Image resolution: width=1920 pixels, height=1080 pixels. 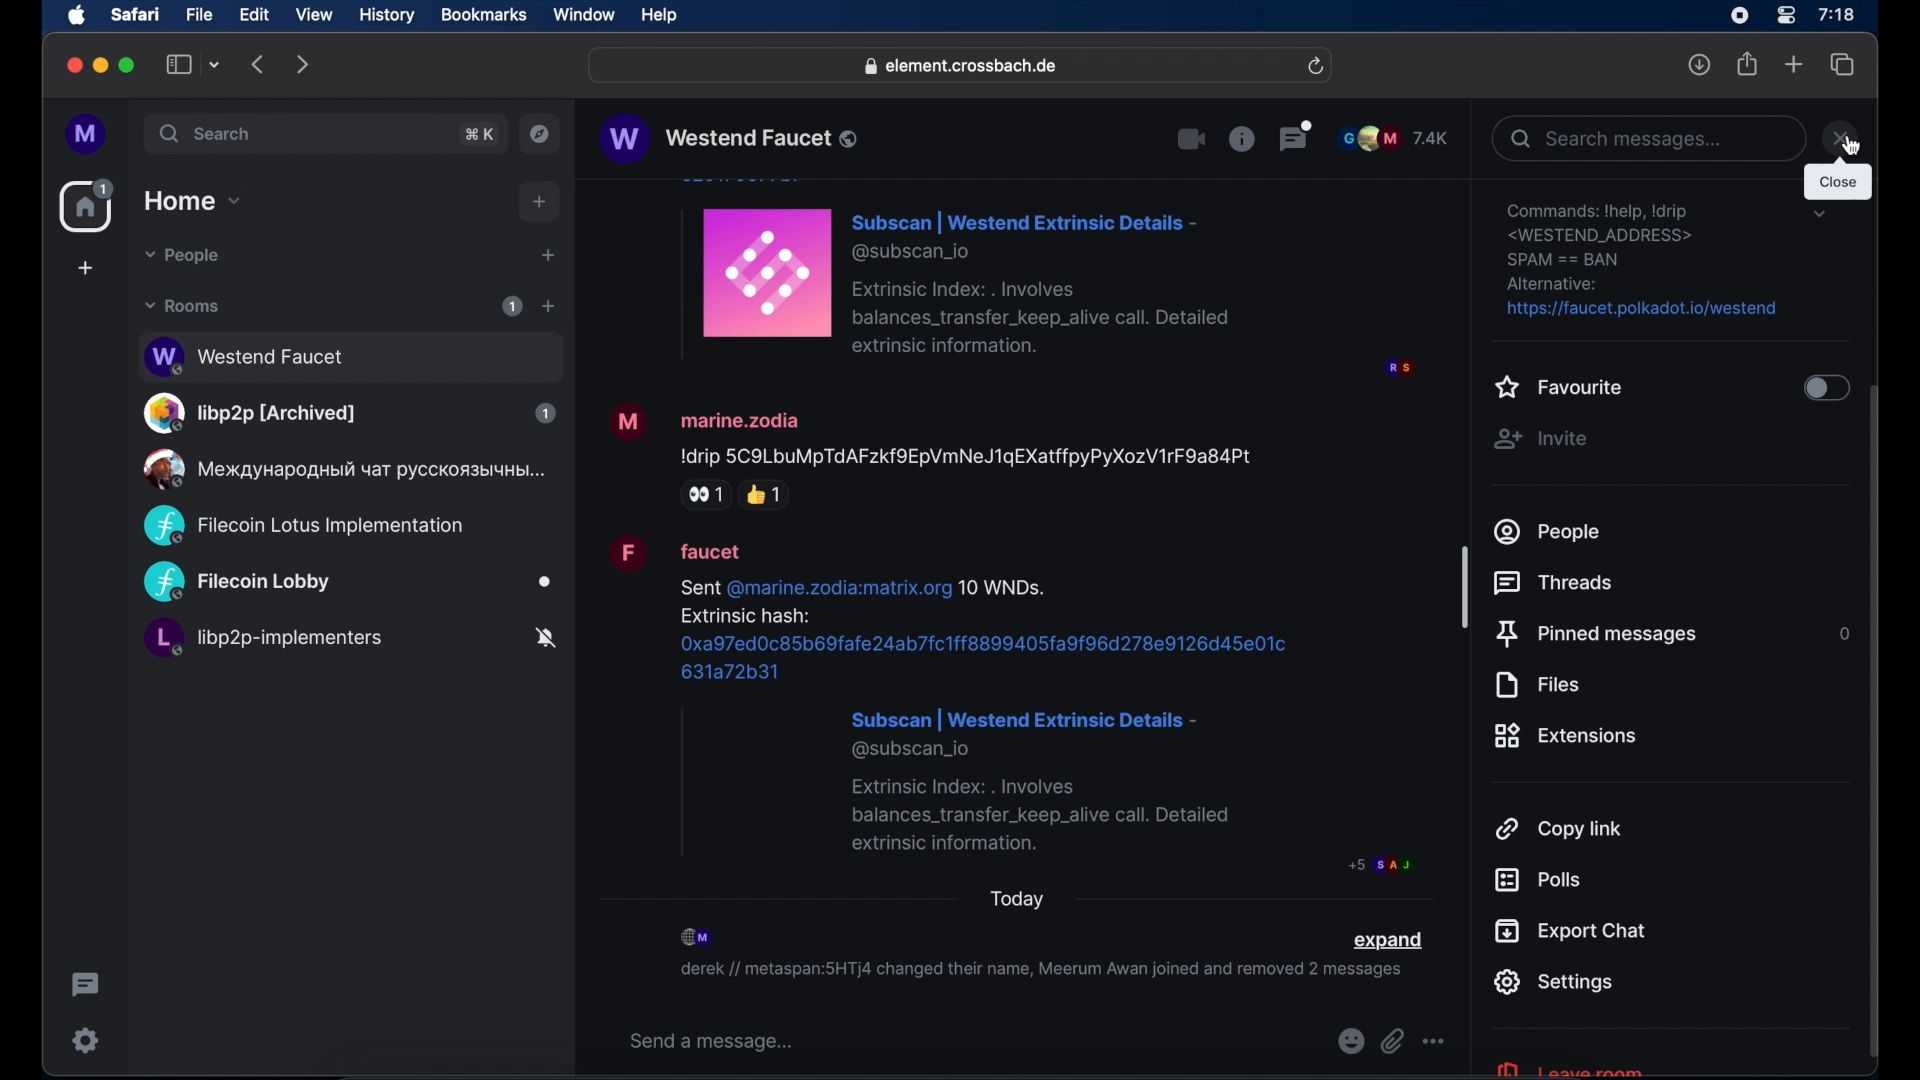 What do you see at coordinates (207, 133) in the screenshot?
I see `search` at bounding box center [207, 133].